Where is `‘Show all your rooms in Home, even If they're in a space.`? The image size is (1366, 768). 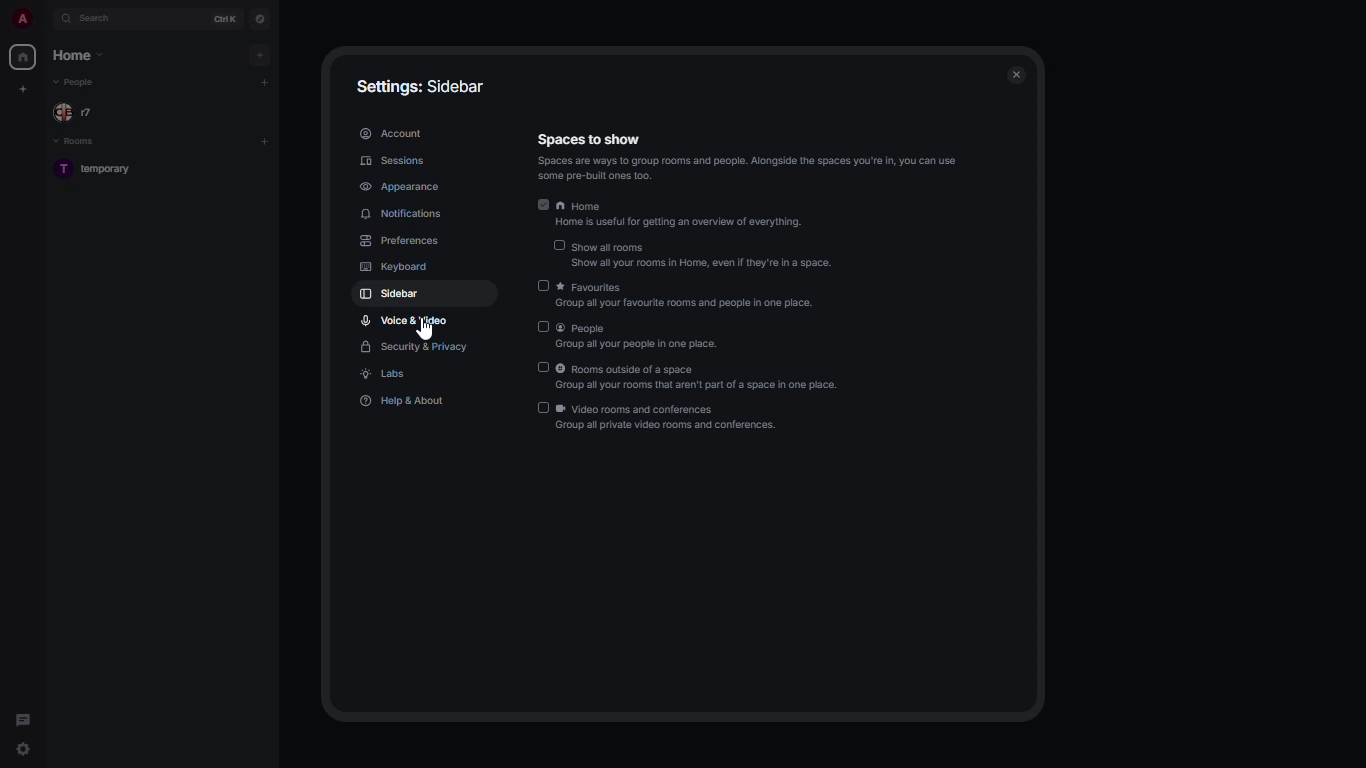 ‘Show all your rooms in Home, even If they're in a space. is located at coordinates (695, 264).